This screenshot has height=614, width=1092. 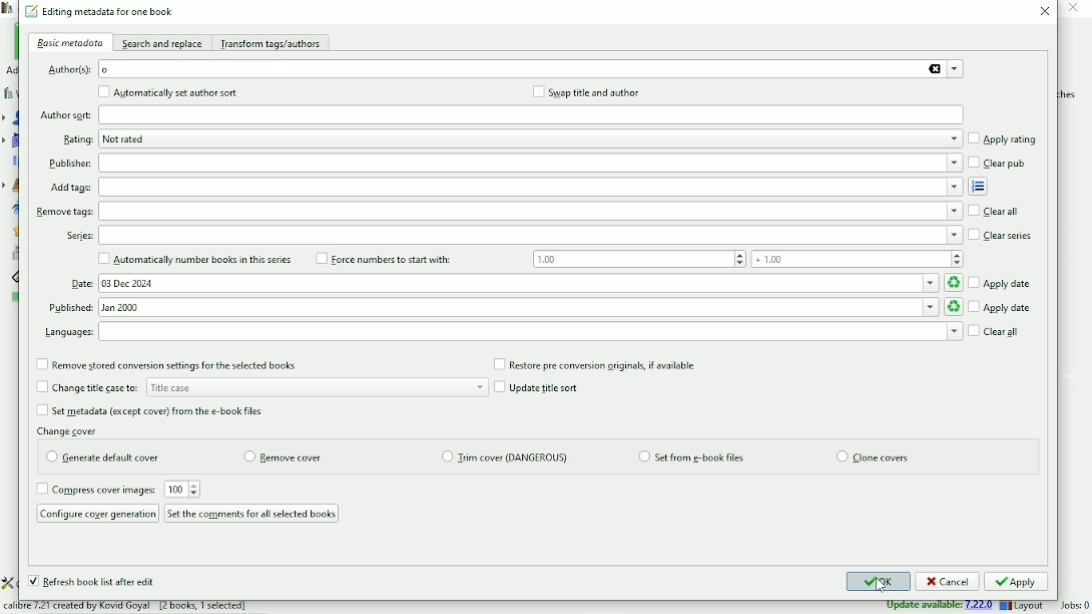 What do you see at coordinates (997, 212) in the screenshot?
I see `Clear all` at bounding box center [997, 212].